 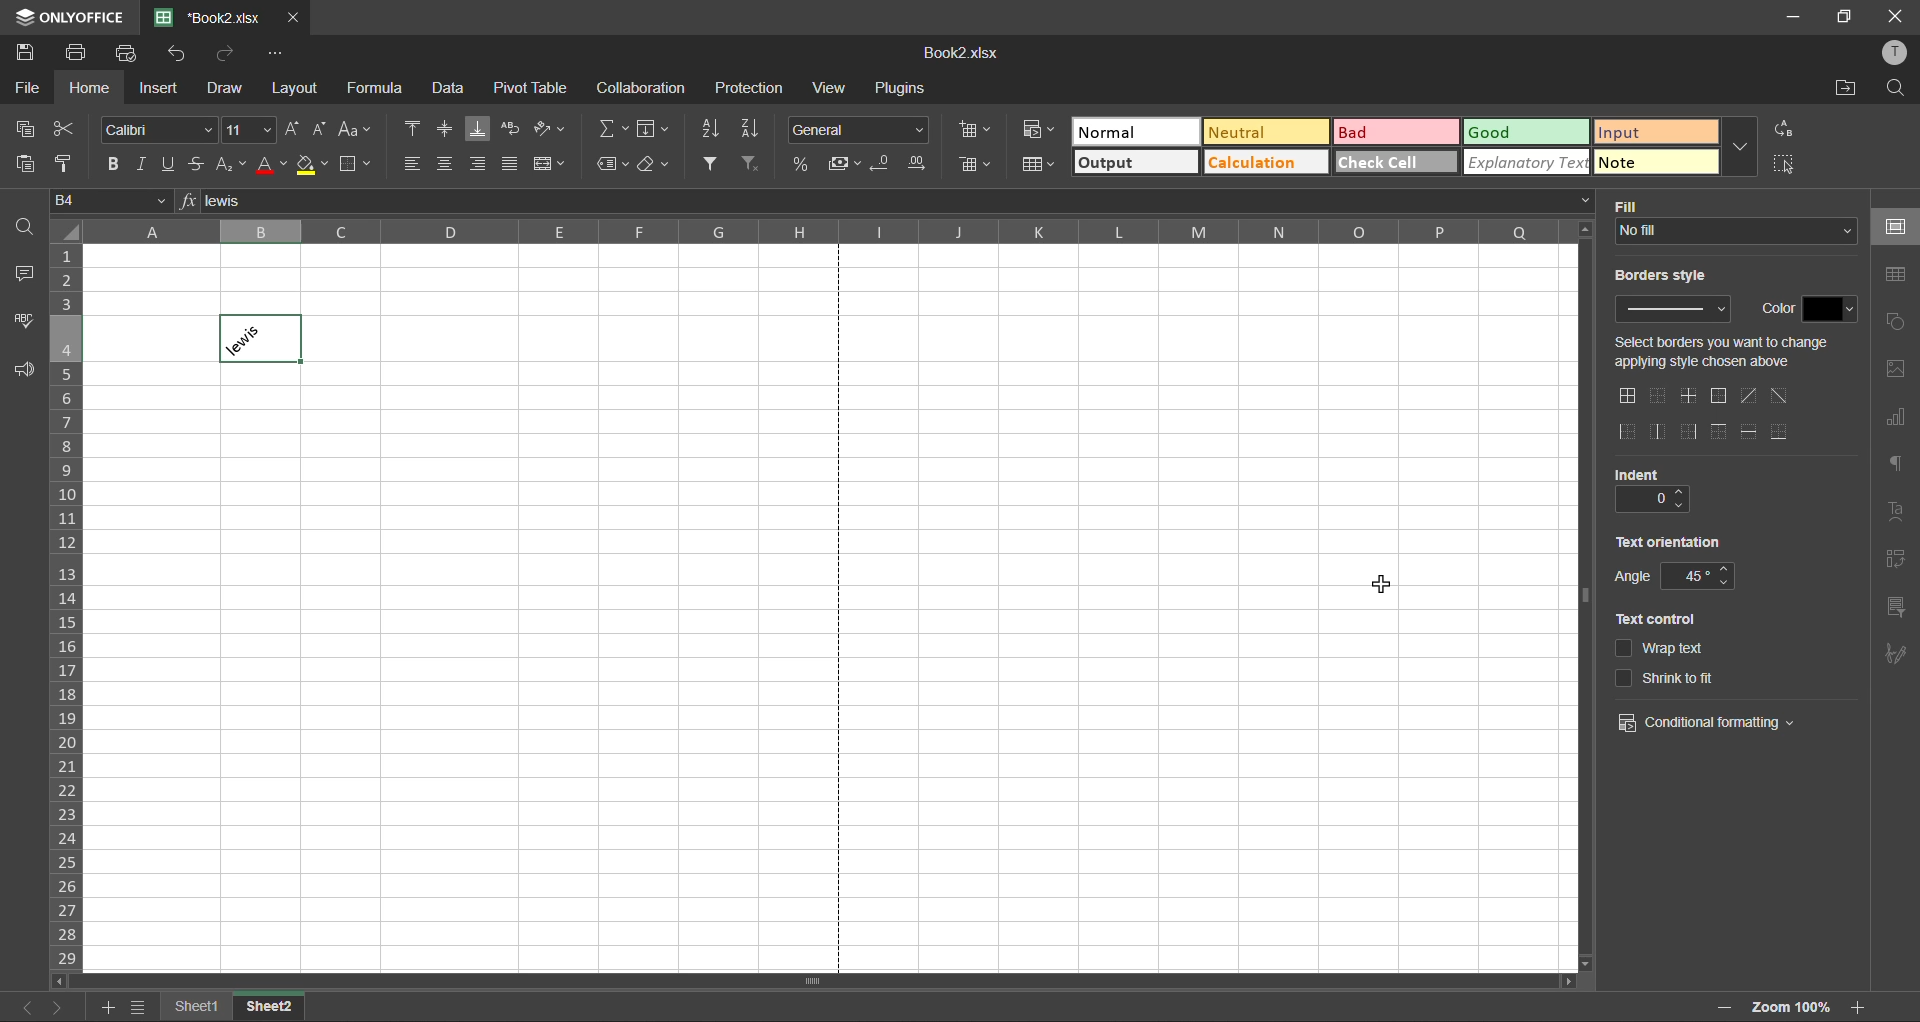 I want to click on previous, so click(x=28, y=1007).